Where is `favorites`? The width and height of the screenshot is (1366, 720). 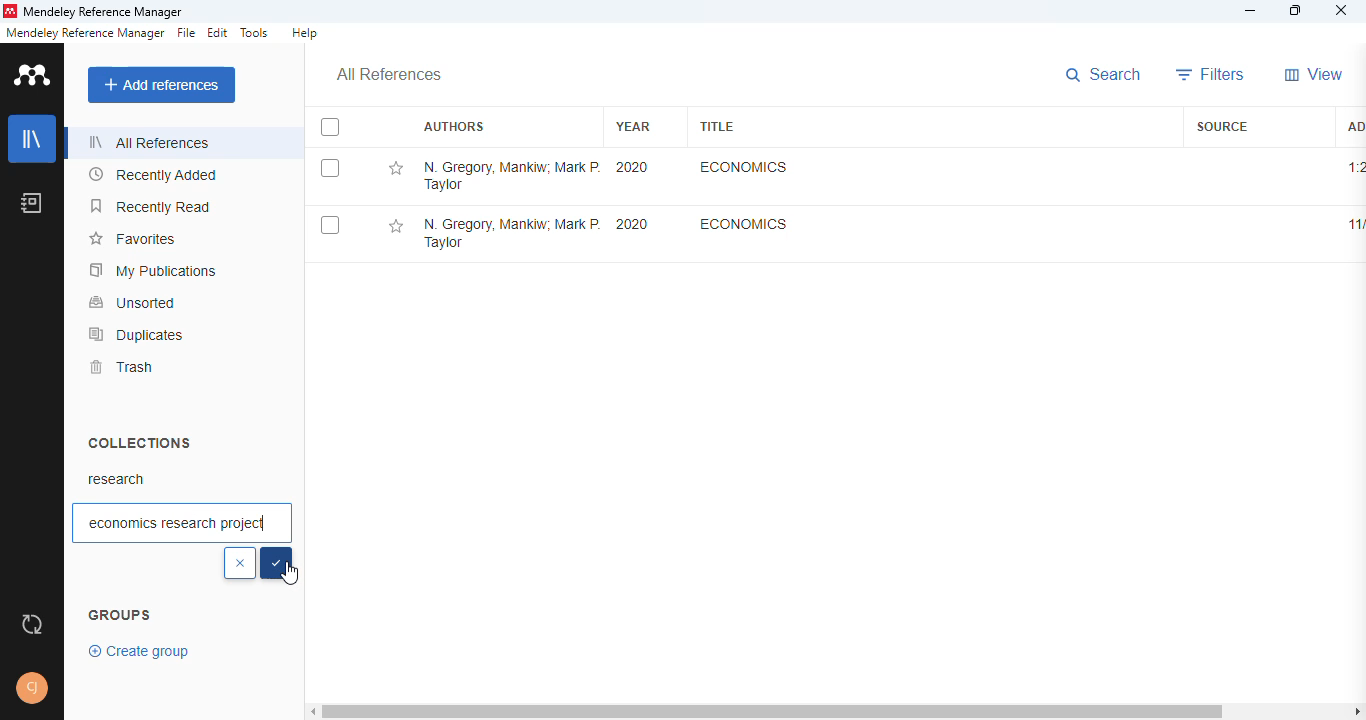
favorites is located at coordinates (131, 239).